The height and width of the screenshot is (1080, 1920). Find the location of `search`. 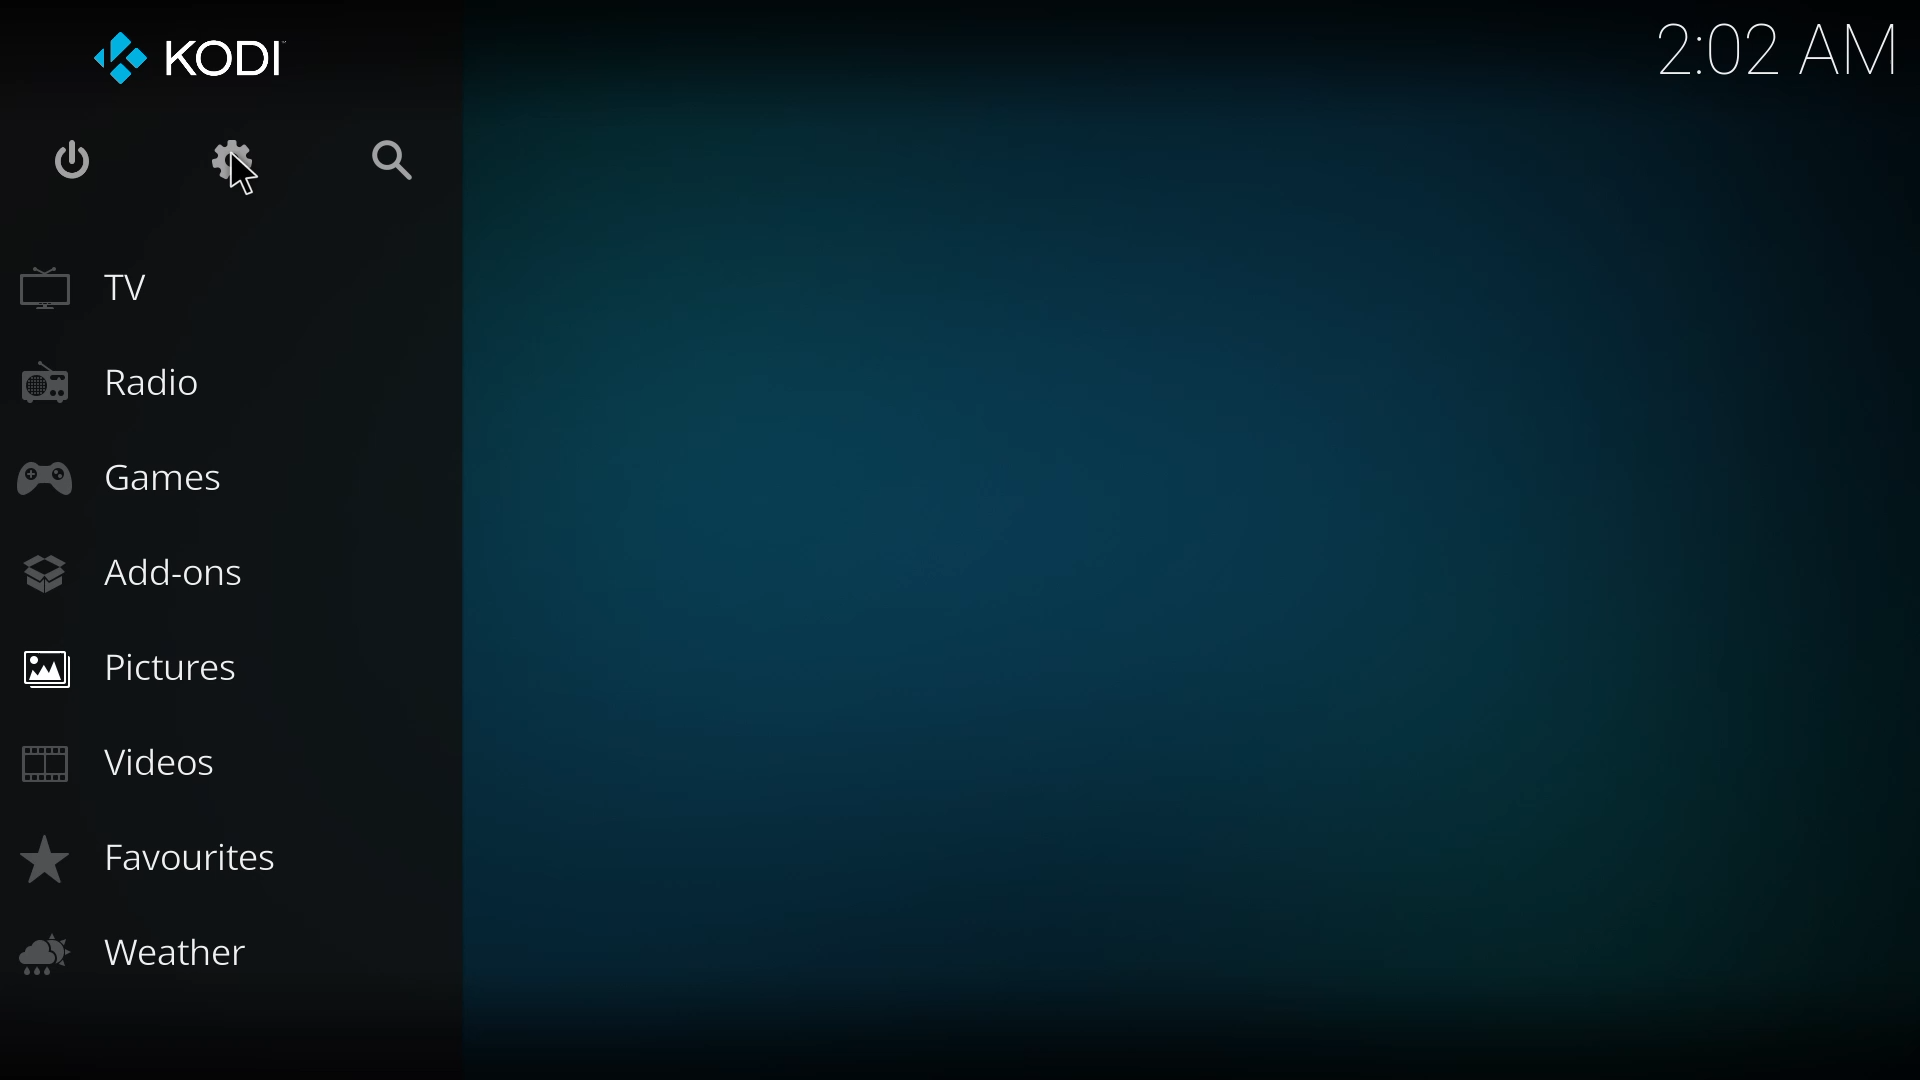

search is located at coordinates (392, 159).